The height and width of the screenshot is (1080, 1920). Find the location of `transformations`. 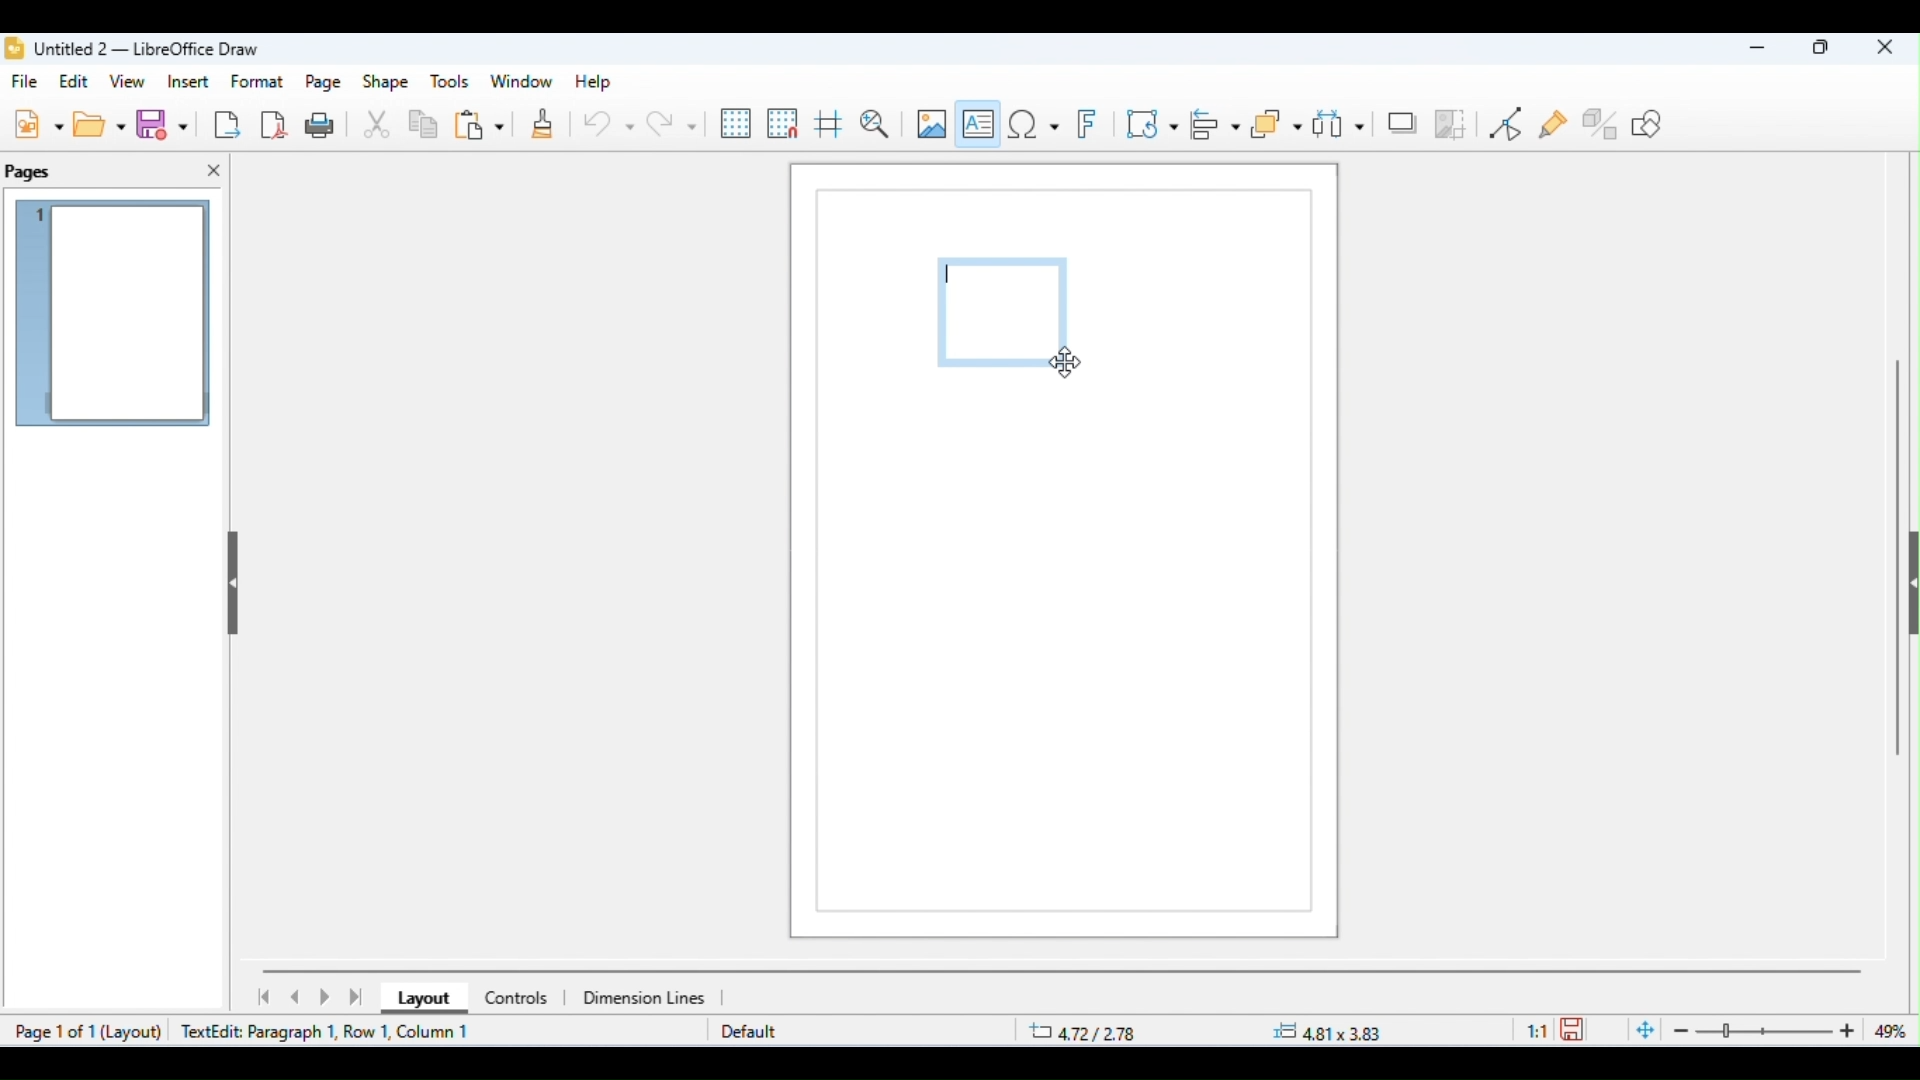

transformations is located at coordinates (1153, 123).